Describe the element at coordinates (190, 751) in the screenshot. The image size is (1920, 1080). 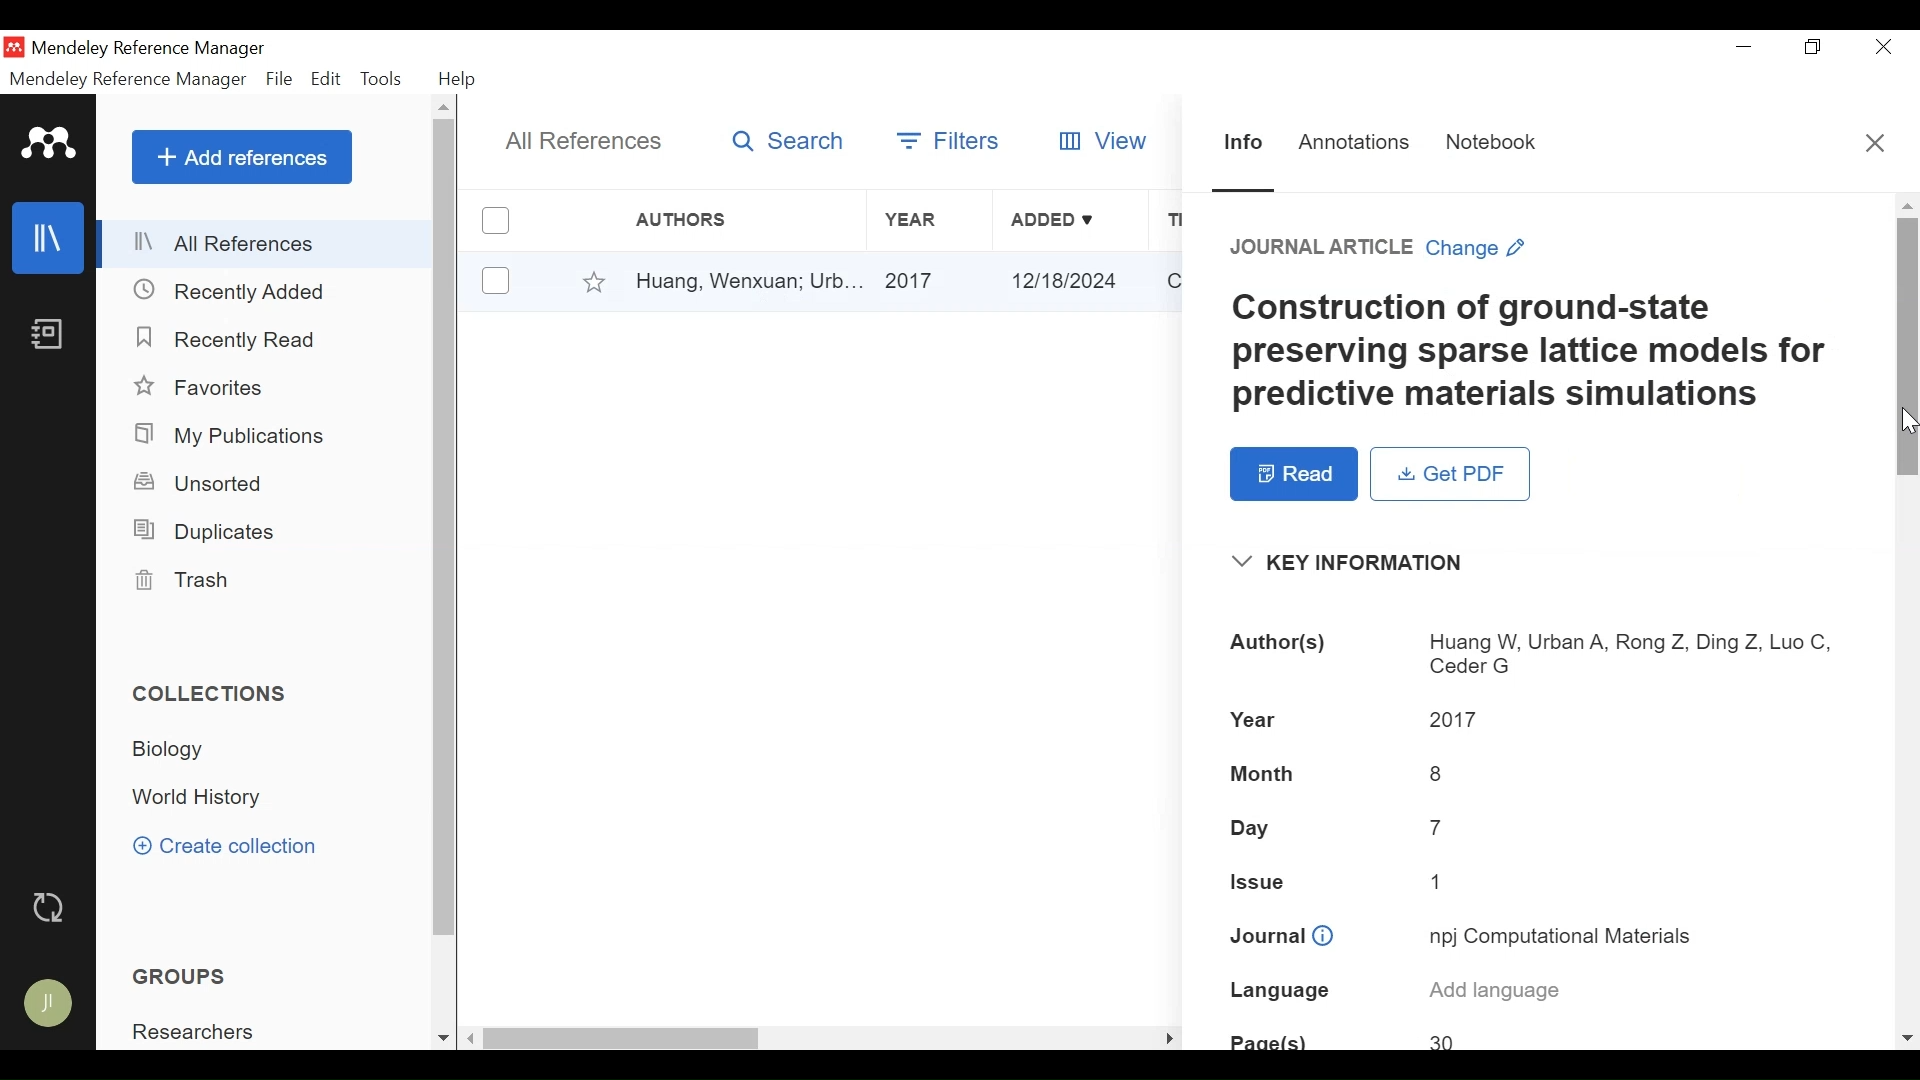
I see `Collection` at that location.